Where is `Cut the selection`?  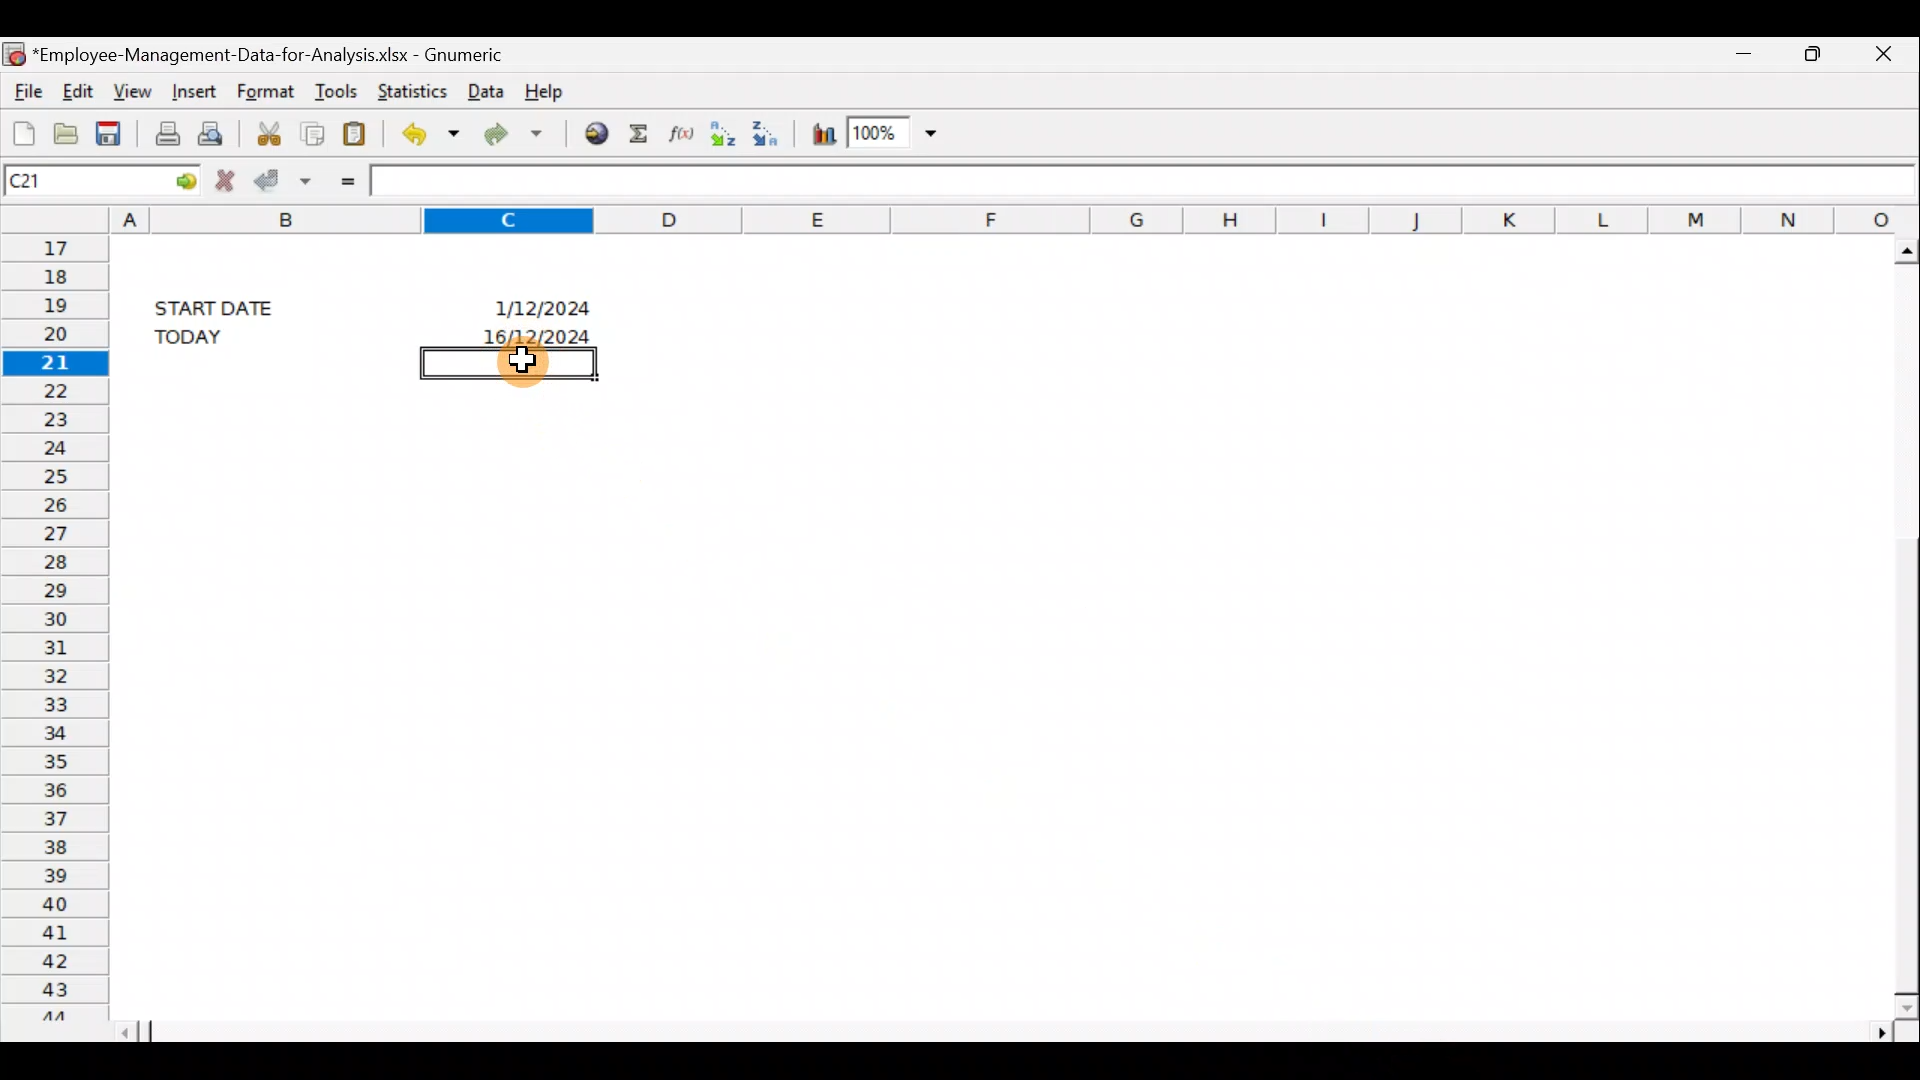 Cut the selection is located at coordinates (269, 130).